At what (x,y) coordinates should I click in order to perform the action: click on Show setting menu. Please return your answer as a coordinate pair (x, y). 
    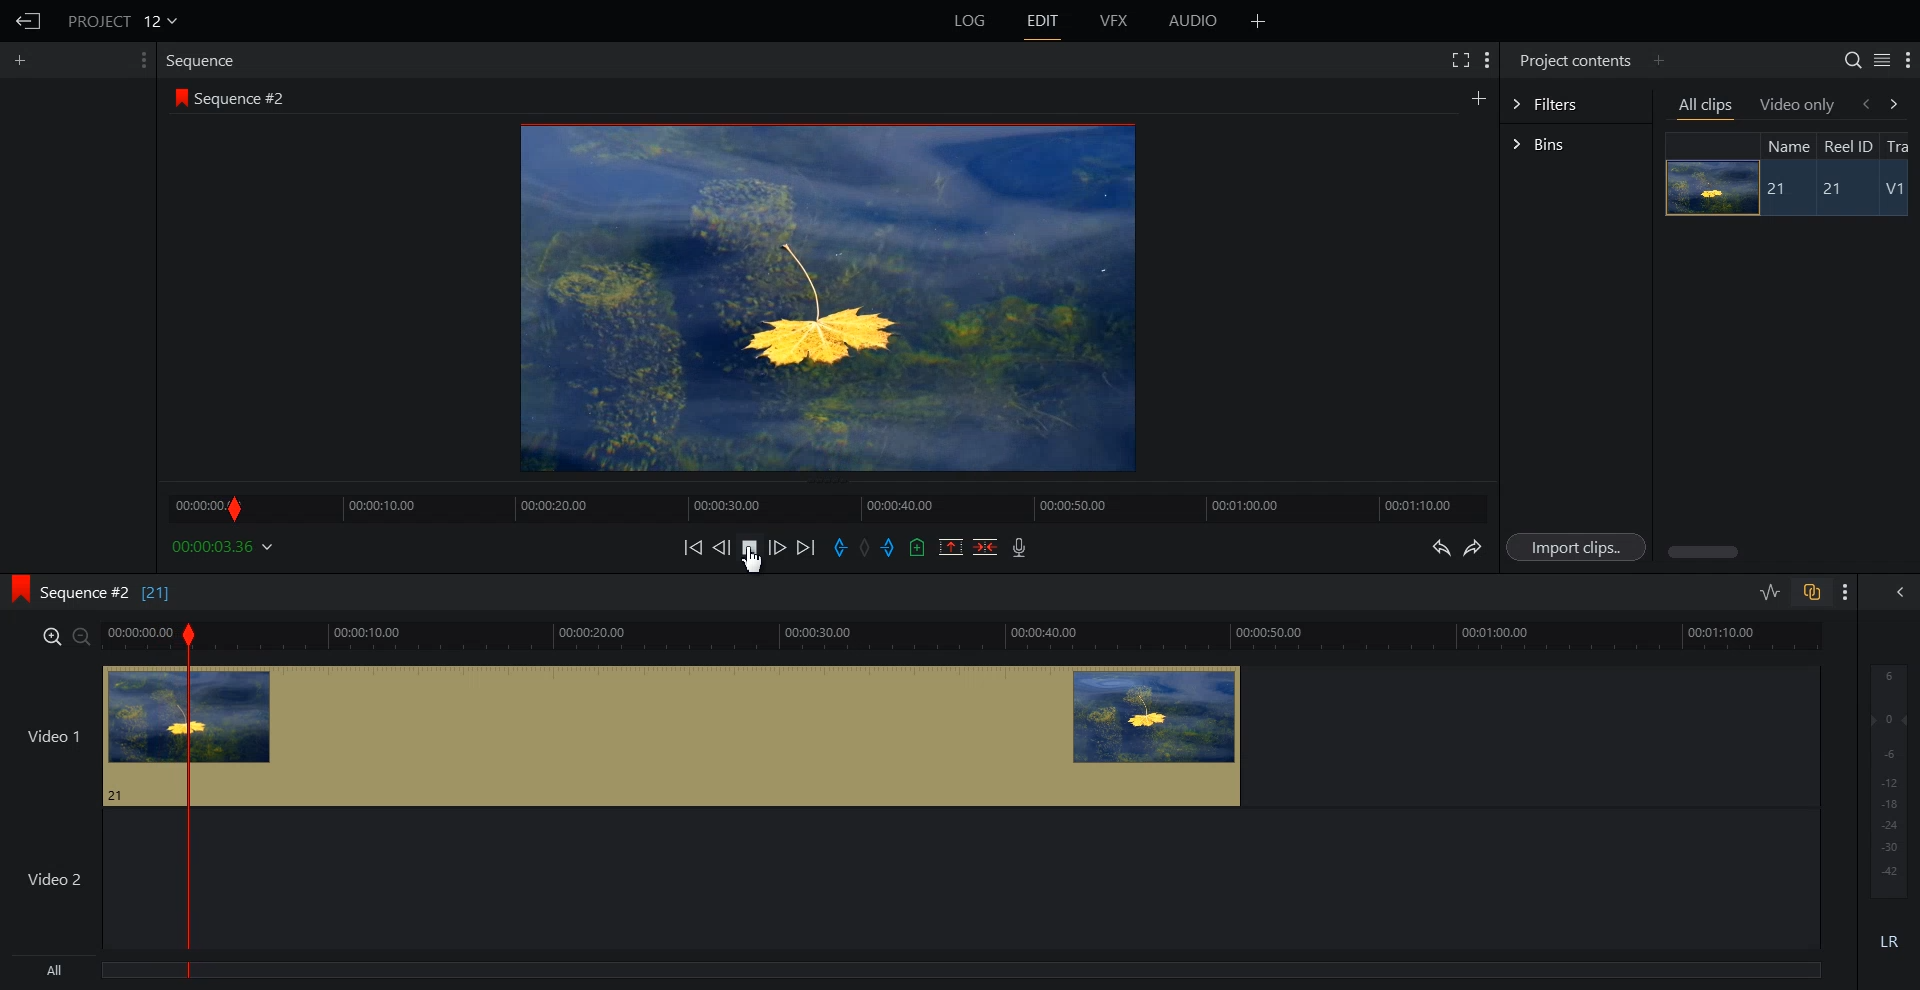
    Looking at the image, I should click on (141, 60).